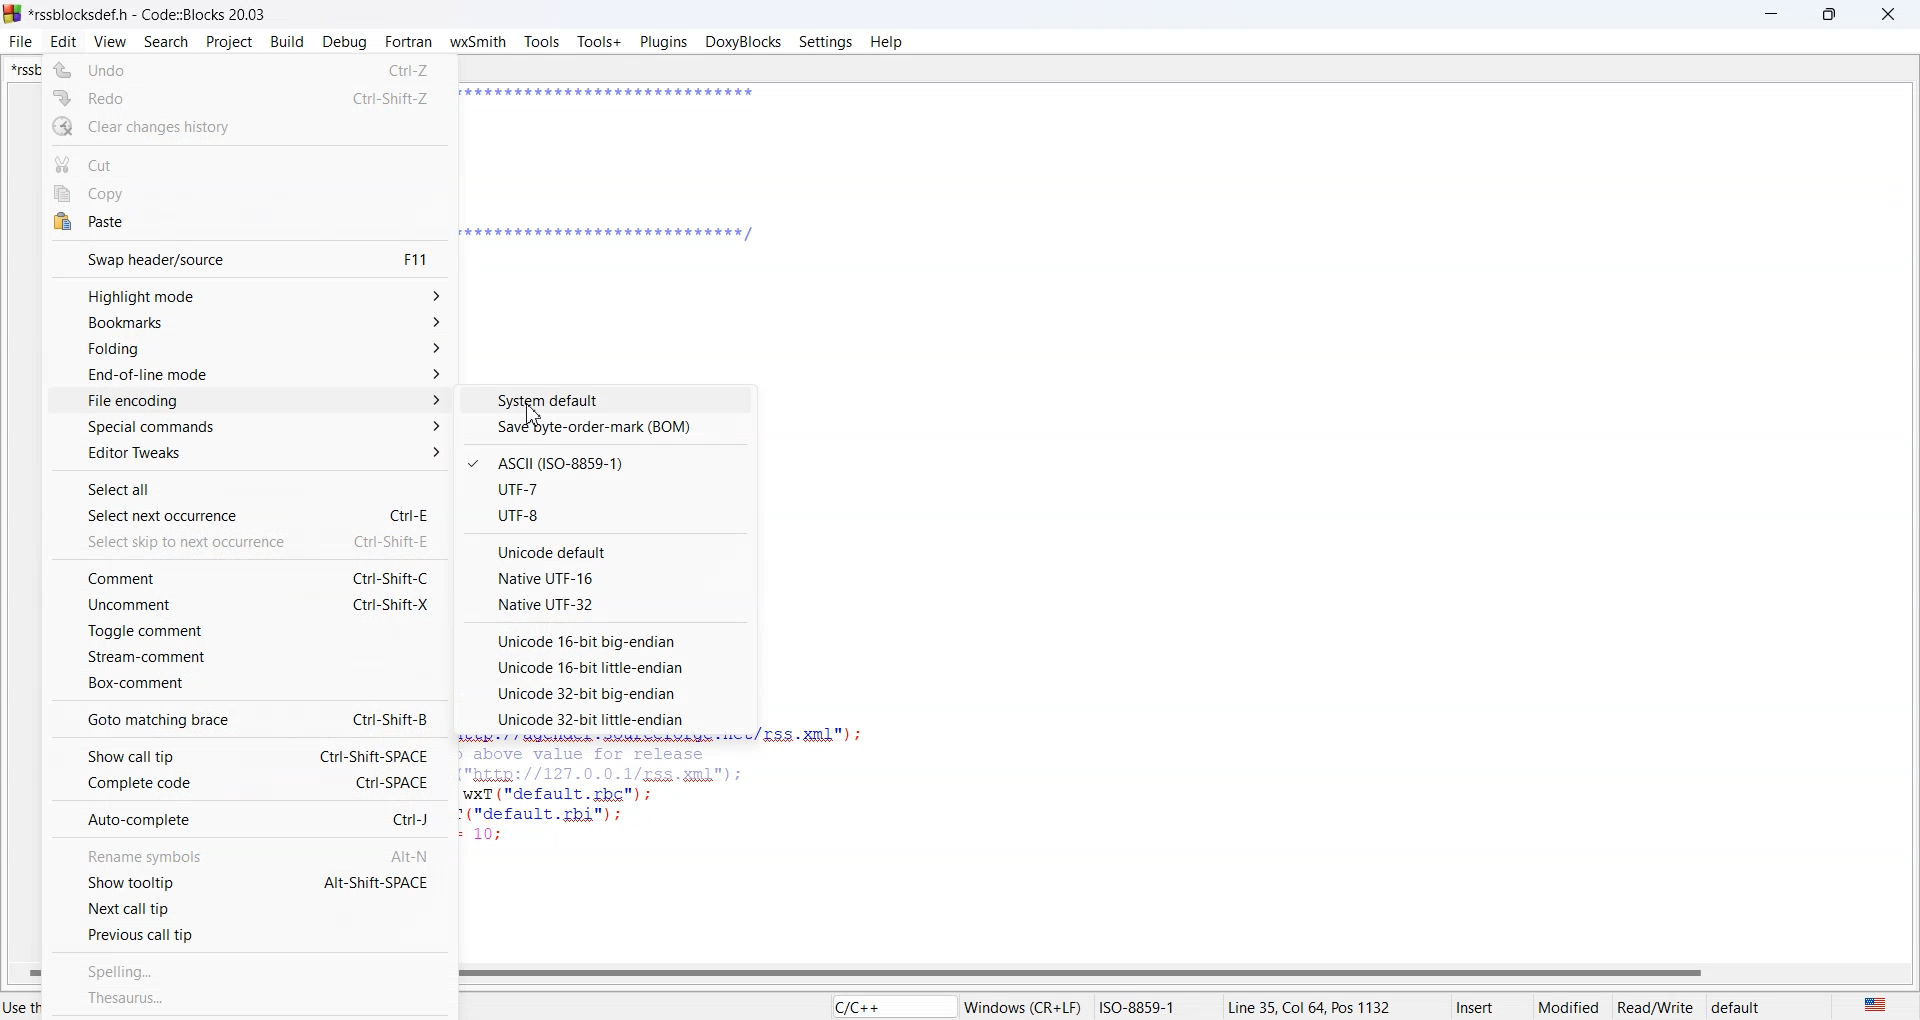  Describe the element at coordinates (253, 350) in the screenshot. I see `Folding` at that location.